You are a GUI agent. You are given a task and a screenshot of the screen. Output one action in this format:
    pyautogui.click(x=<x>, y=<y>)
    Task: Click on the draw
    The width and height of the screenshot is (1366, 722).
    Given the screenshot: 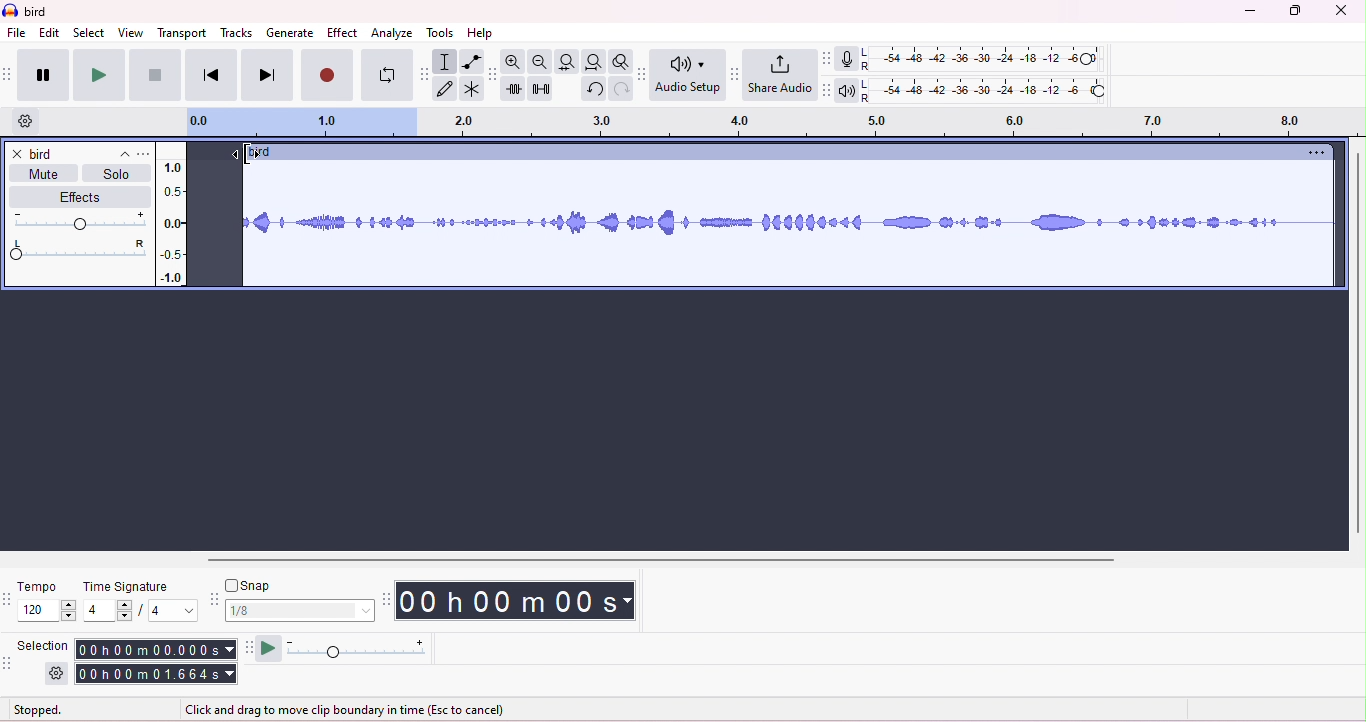 What is the action you would take?
    pyautogui.click(x=445, y=90)
    